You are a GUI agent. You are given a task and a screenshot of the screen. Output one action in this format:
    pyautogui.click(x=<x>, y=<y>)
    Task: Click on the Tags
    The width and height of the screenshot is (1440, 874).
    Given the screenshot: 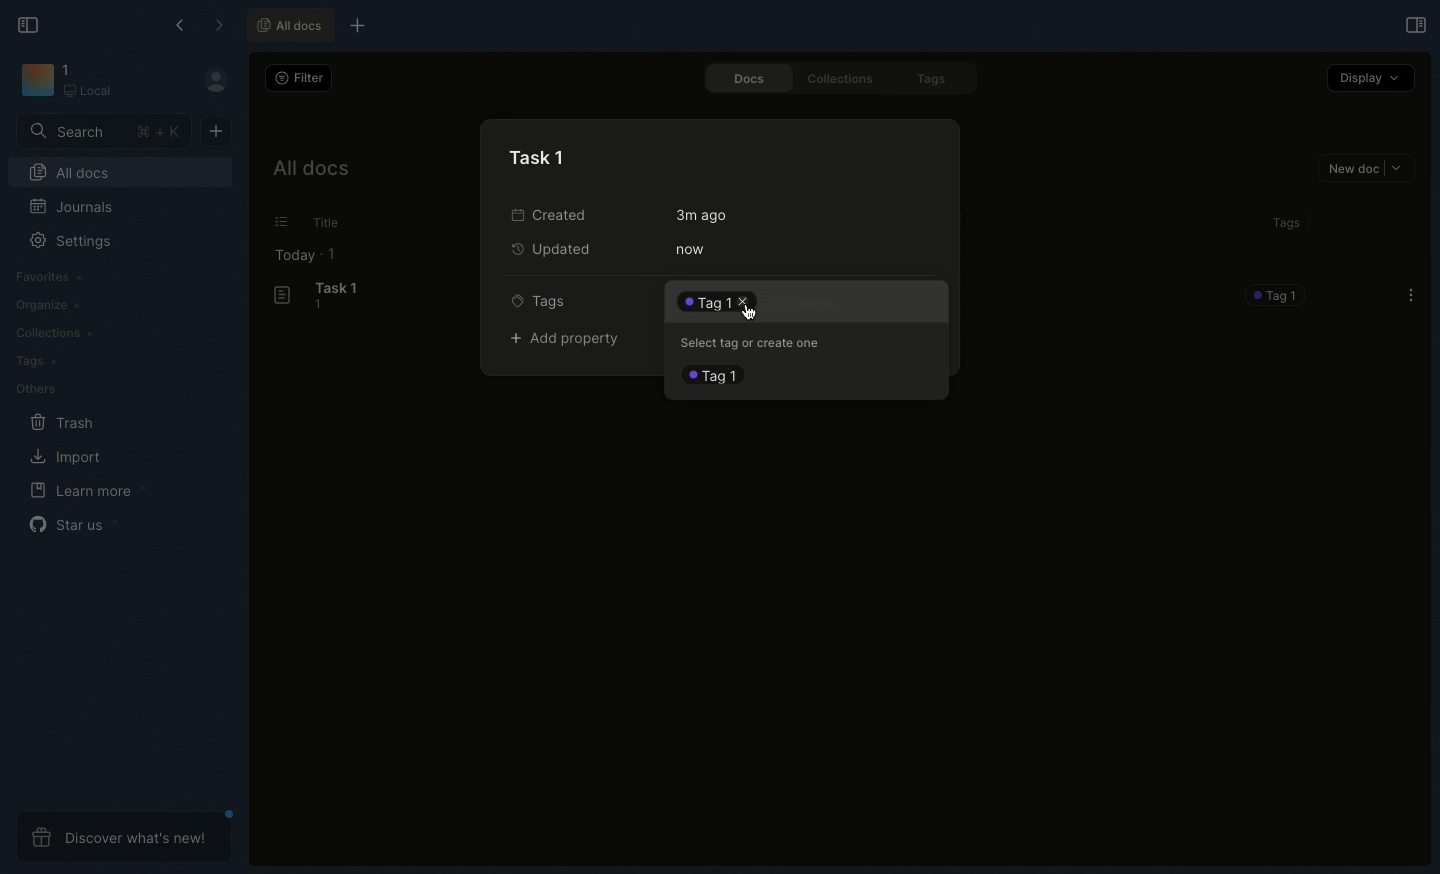 What is the action you would take?
    pyautogui.click(x=32, y=360)
    